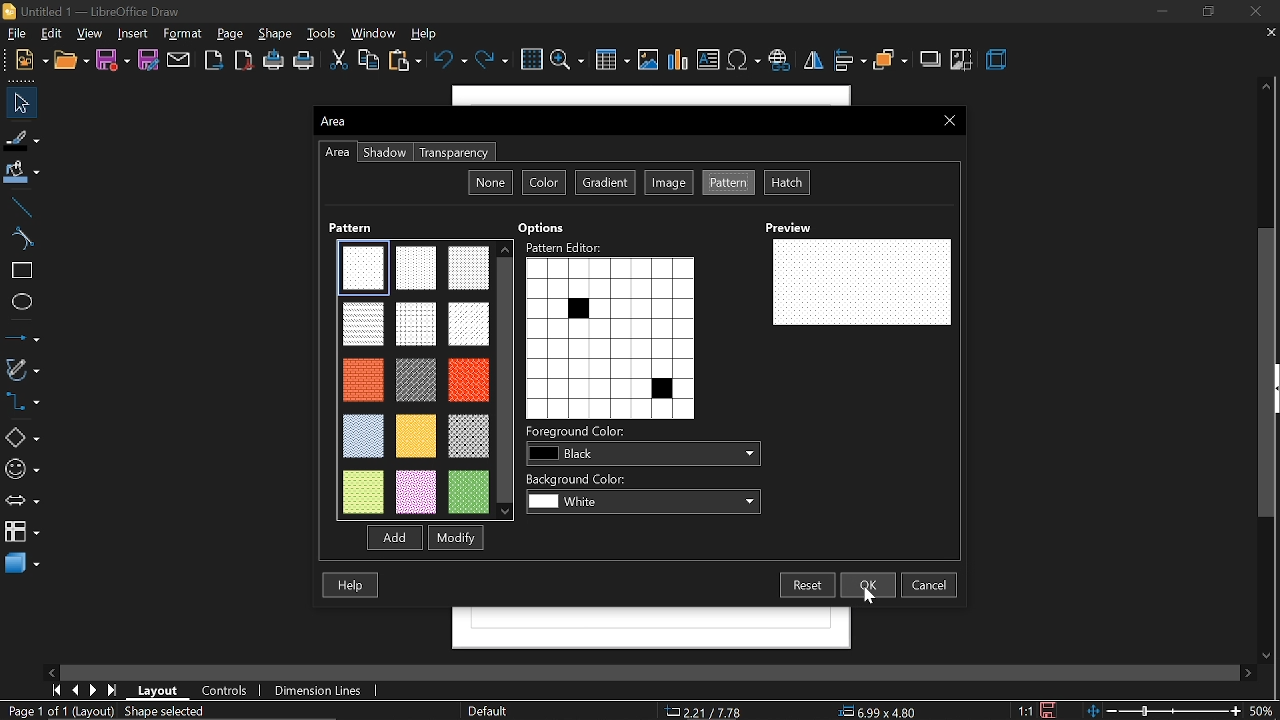  What do you see at coordinates (324, 34) in the screenshot?
I see `tools` at bounding box center [324, 34].